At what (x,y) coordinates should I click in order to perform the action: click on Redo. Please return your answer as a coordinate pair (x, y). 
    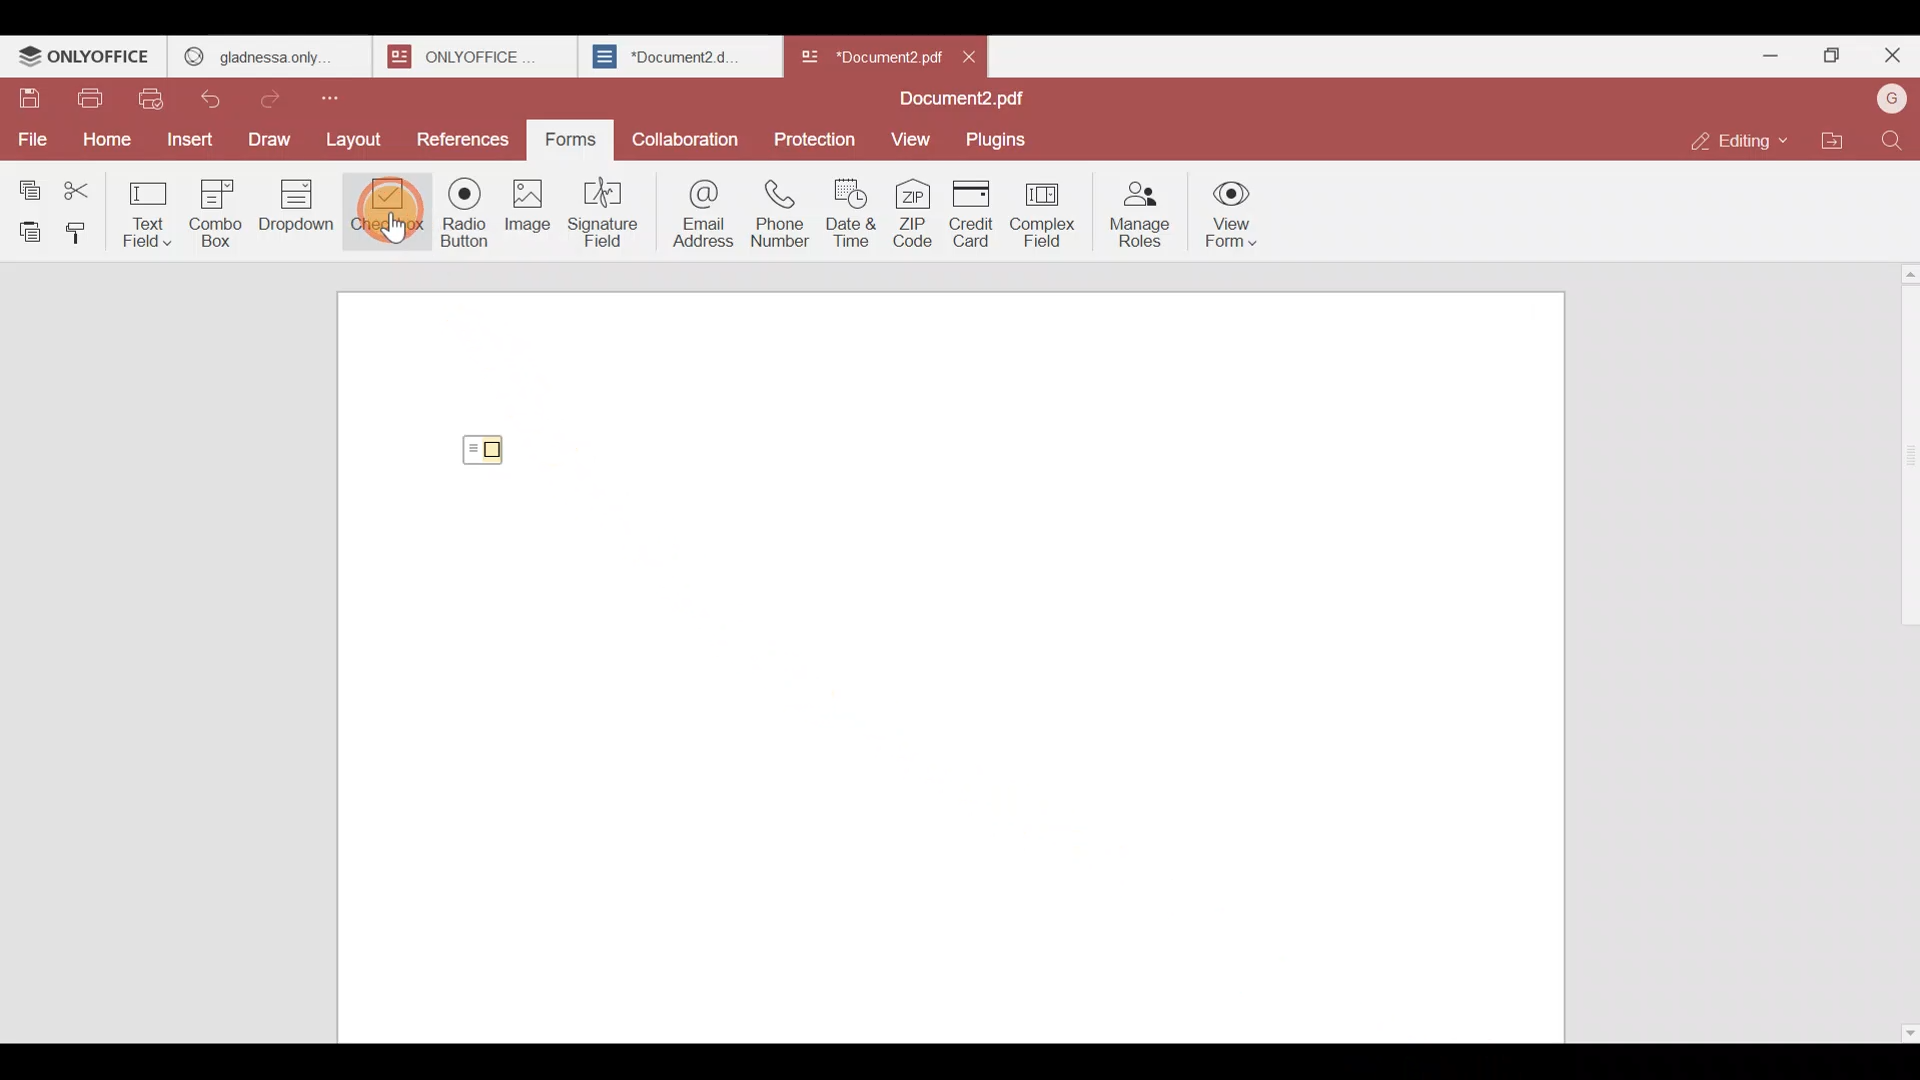
    Looking at the image, I should click on (280, 94).